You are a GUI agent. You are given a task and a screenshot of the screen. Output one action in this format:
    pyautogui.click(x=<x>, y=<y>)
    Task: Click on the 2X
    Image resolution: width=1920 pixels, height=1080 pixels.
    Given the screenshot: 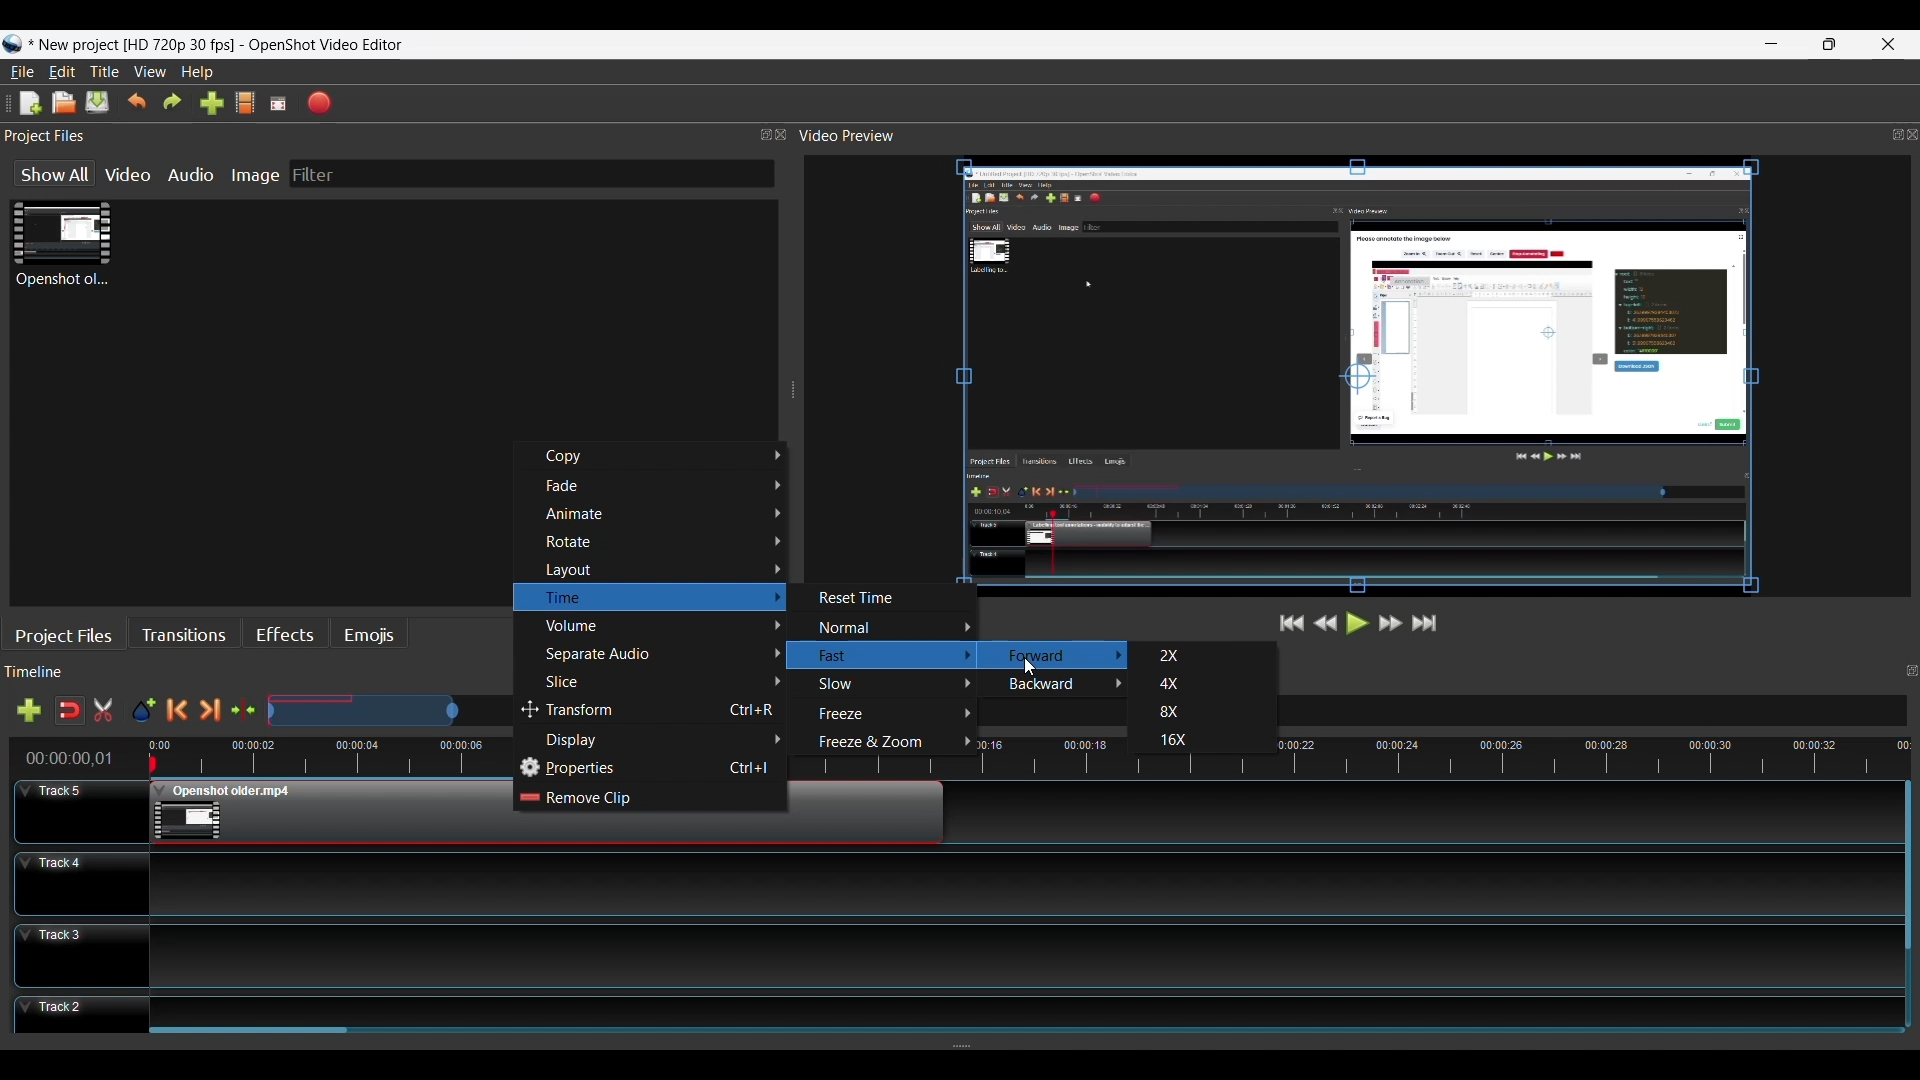 What is the action you would take?
    pyautogui.click(x=1175, y=654)
    